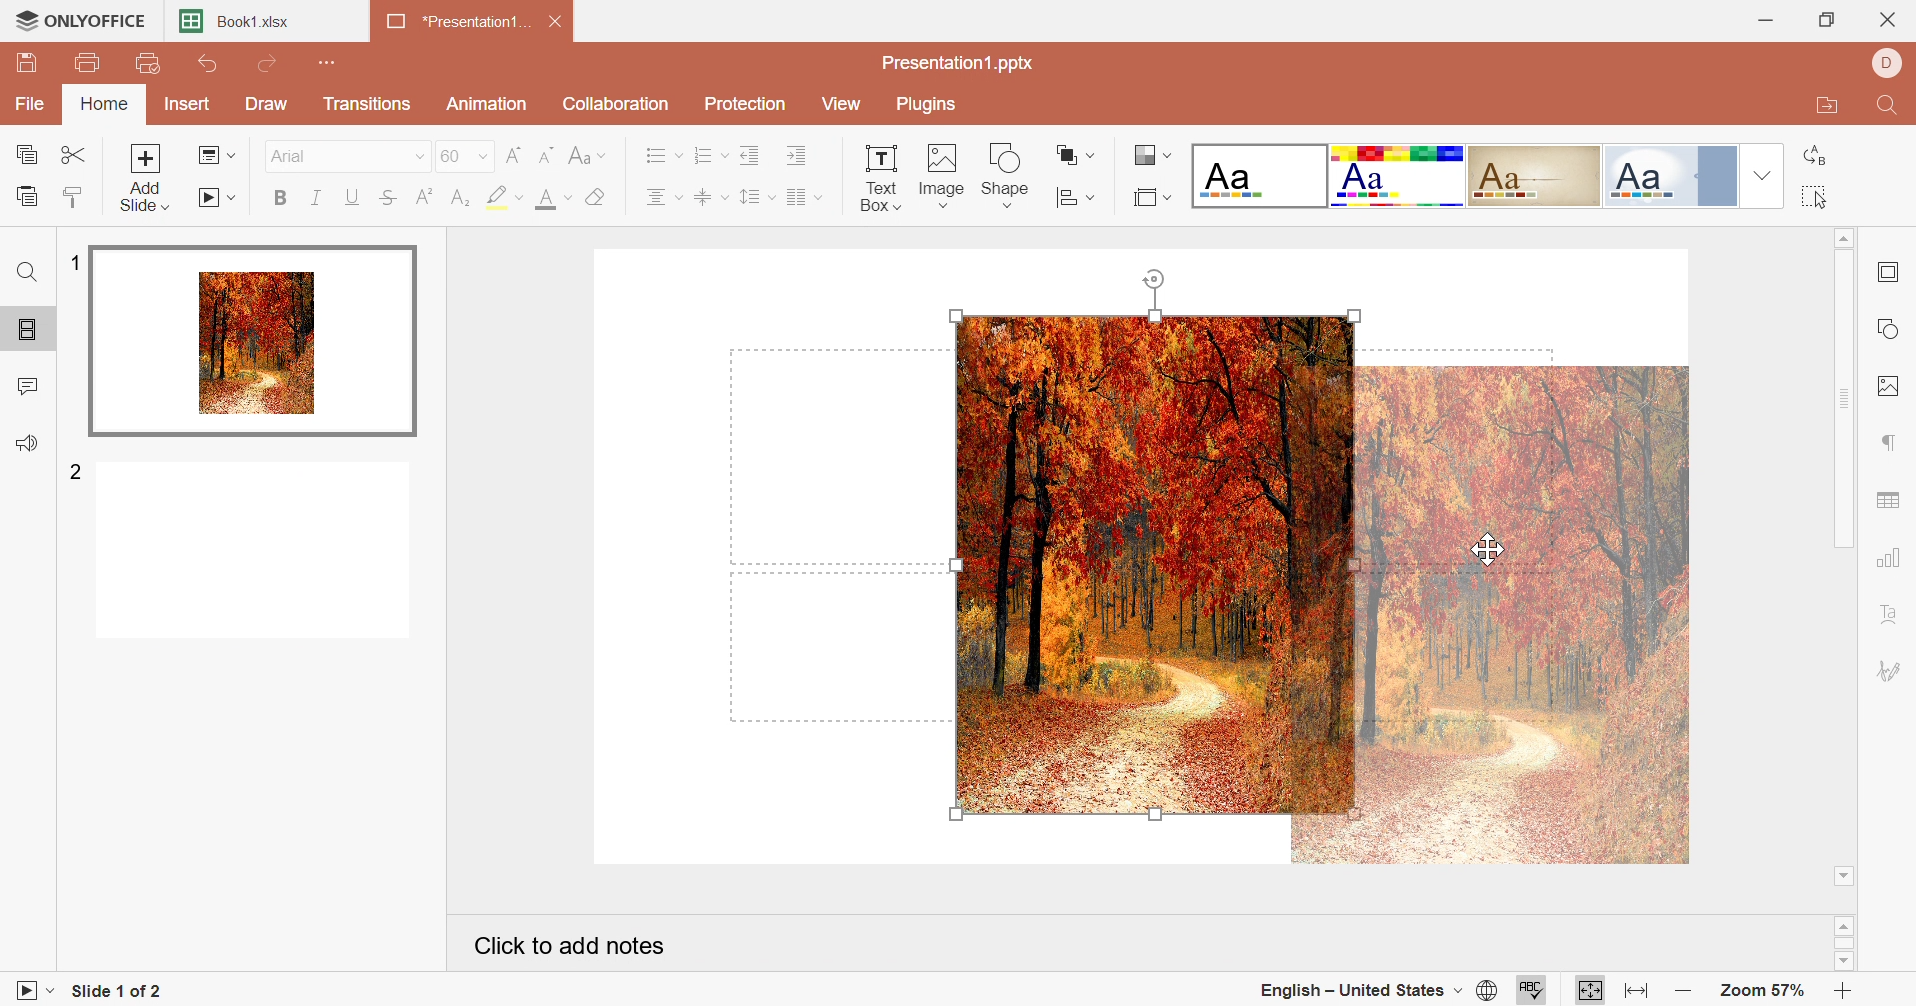 The image size is (1916, 1006). I want to click on Quick print, so click(149, 64).